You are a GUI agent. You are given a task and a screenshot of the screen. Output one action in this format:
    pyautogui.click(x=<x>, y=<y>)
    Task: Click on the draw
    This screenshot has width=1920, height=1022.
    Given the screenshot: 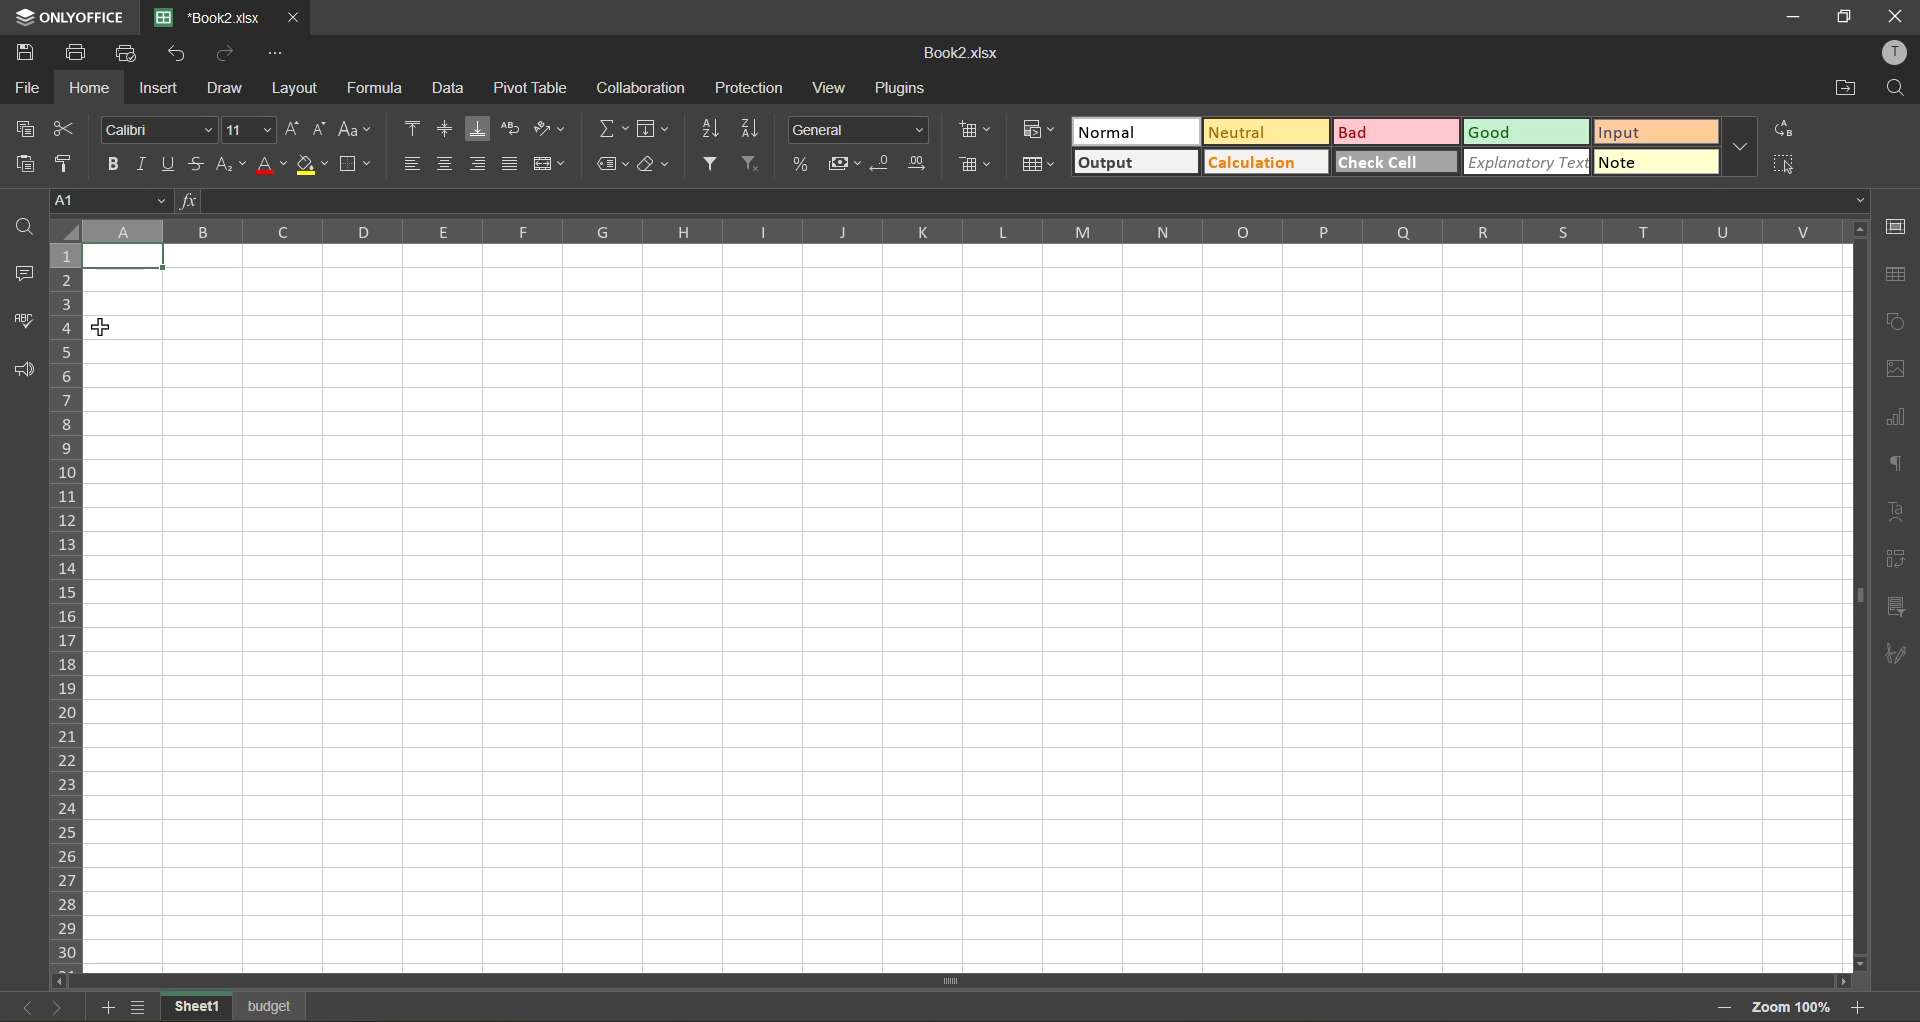 What is the action you would take?
    pyautogui.click(x=229, y=92)
    